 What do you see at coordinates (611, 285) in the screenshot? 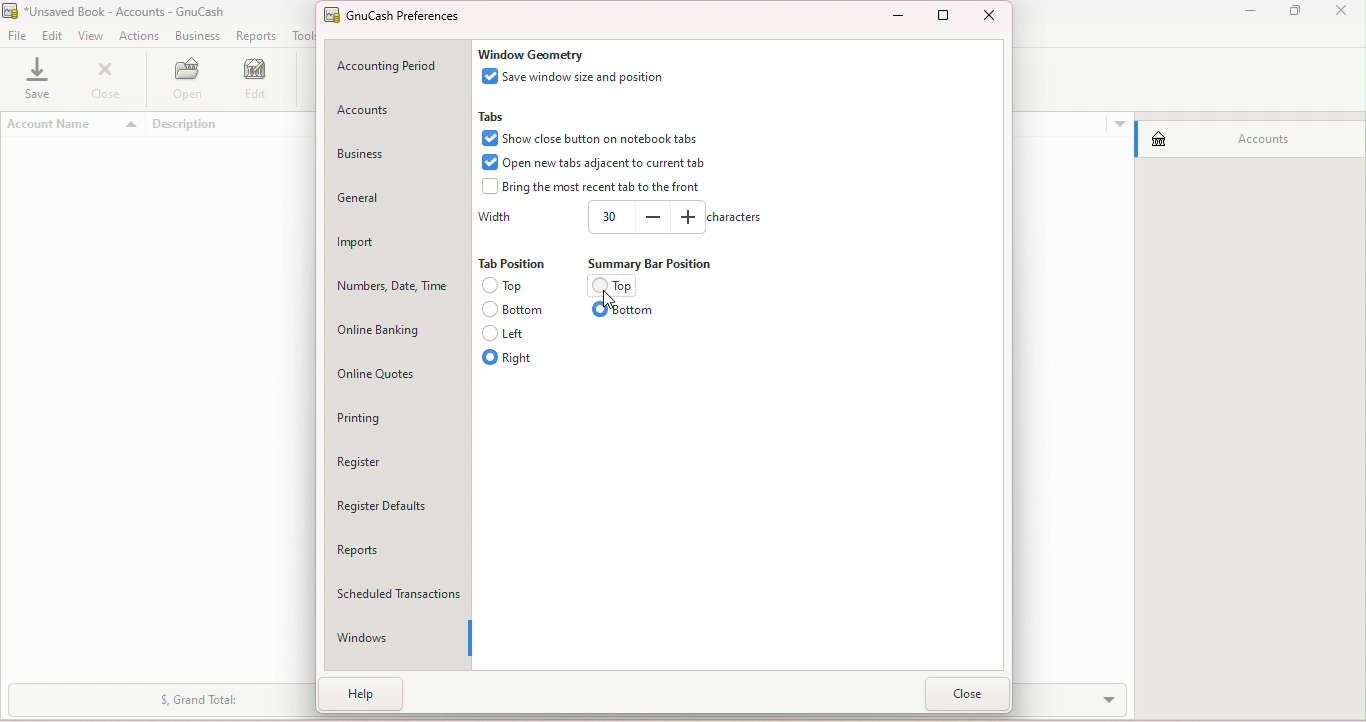
I see `Top` at bounding box center [611, 285].